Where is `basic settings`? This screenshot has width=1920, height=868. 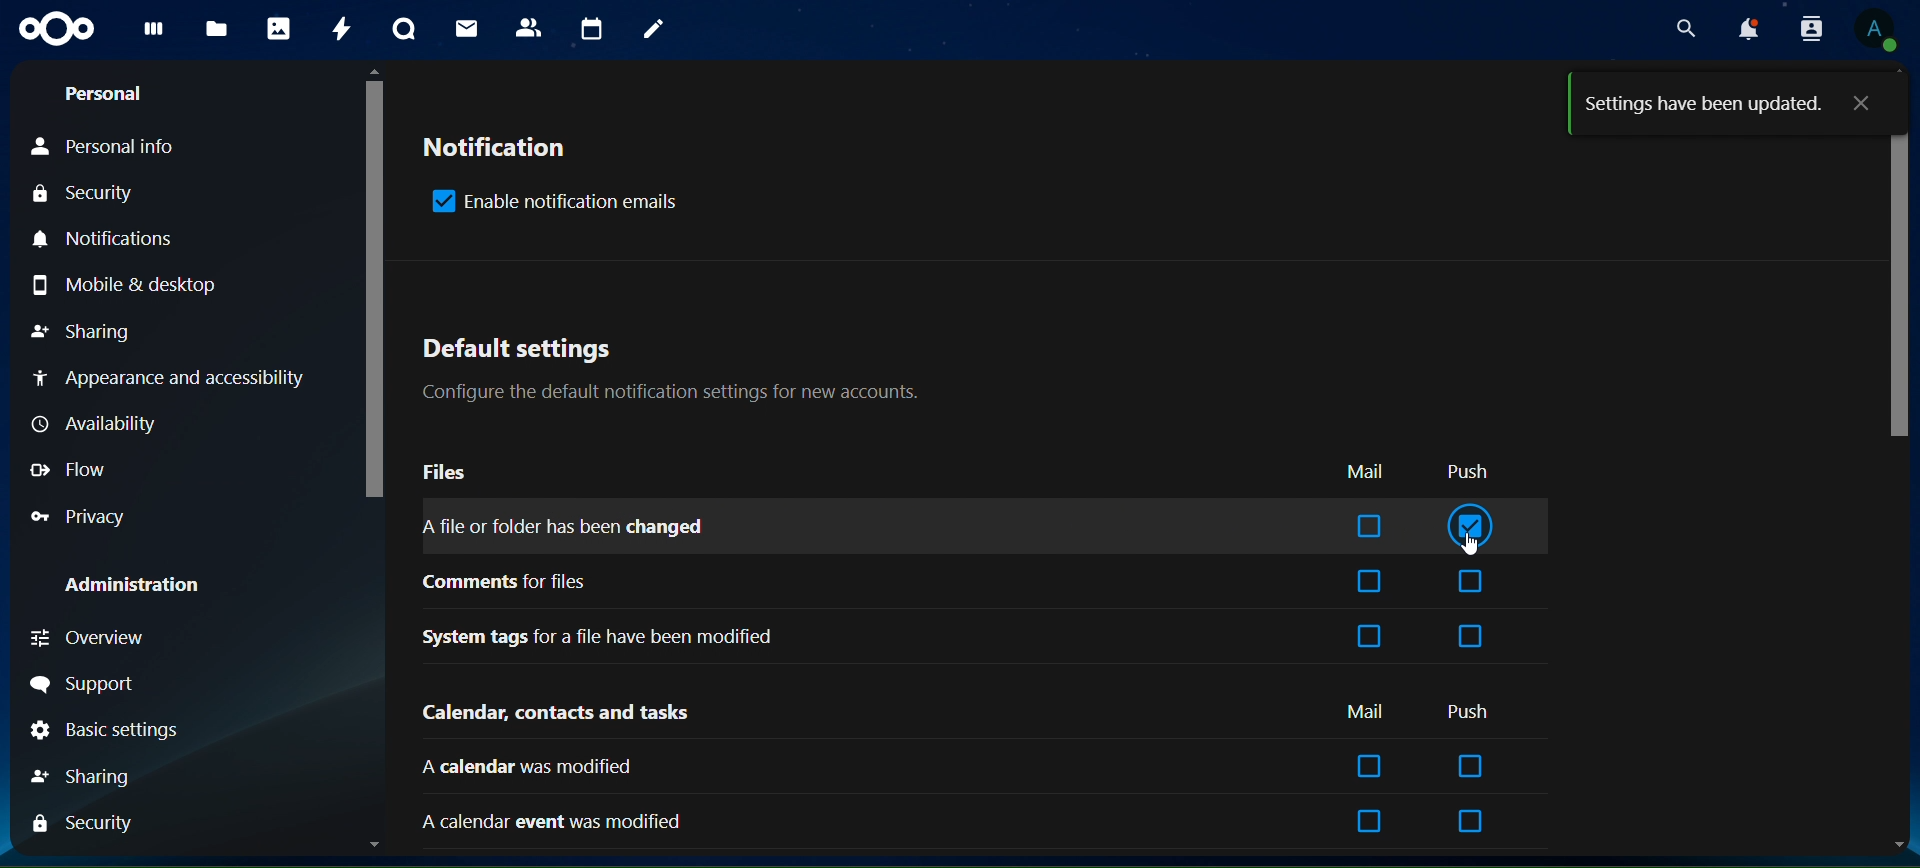
basic settings is located at coordinates (106, 730).